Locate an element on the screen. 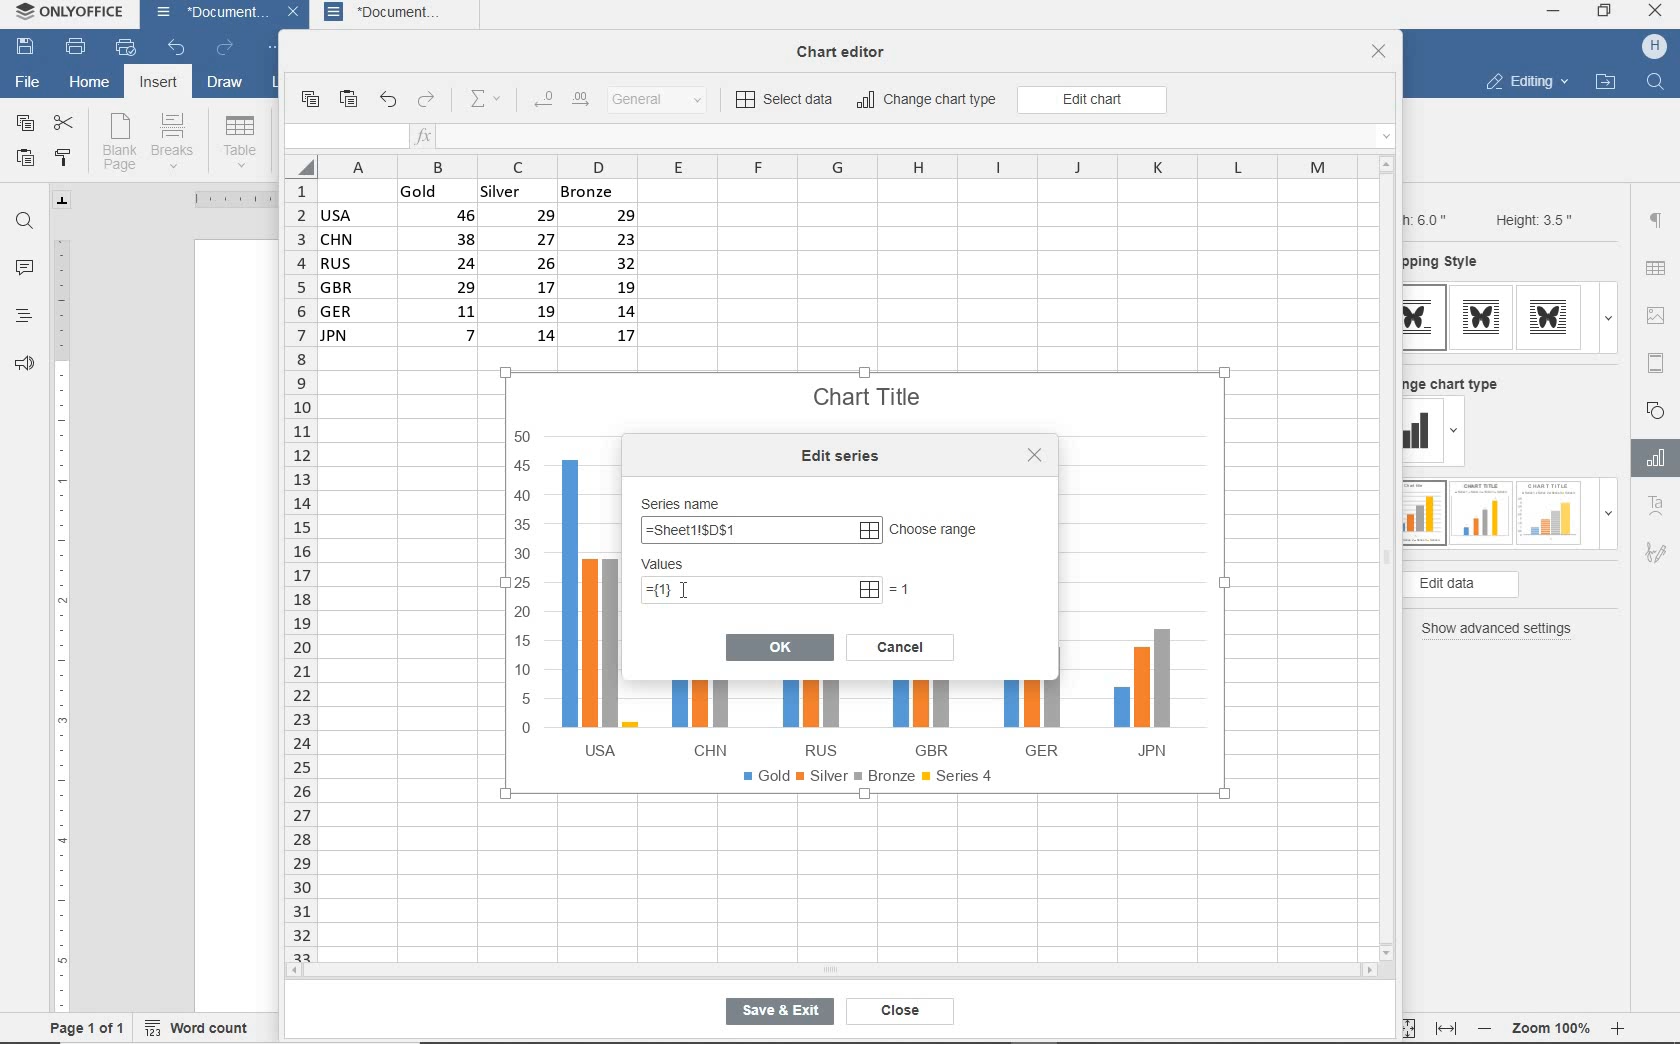 The height and width of the screenshot is (1044, 1680). cursor is located at coordinates (681, 588).